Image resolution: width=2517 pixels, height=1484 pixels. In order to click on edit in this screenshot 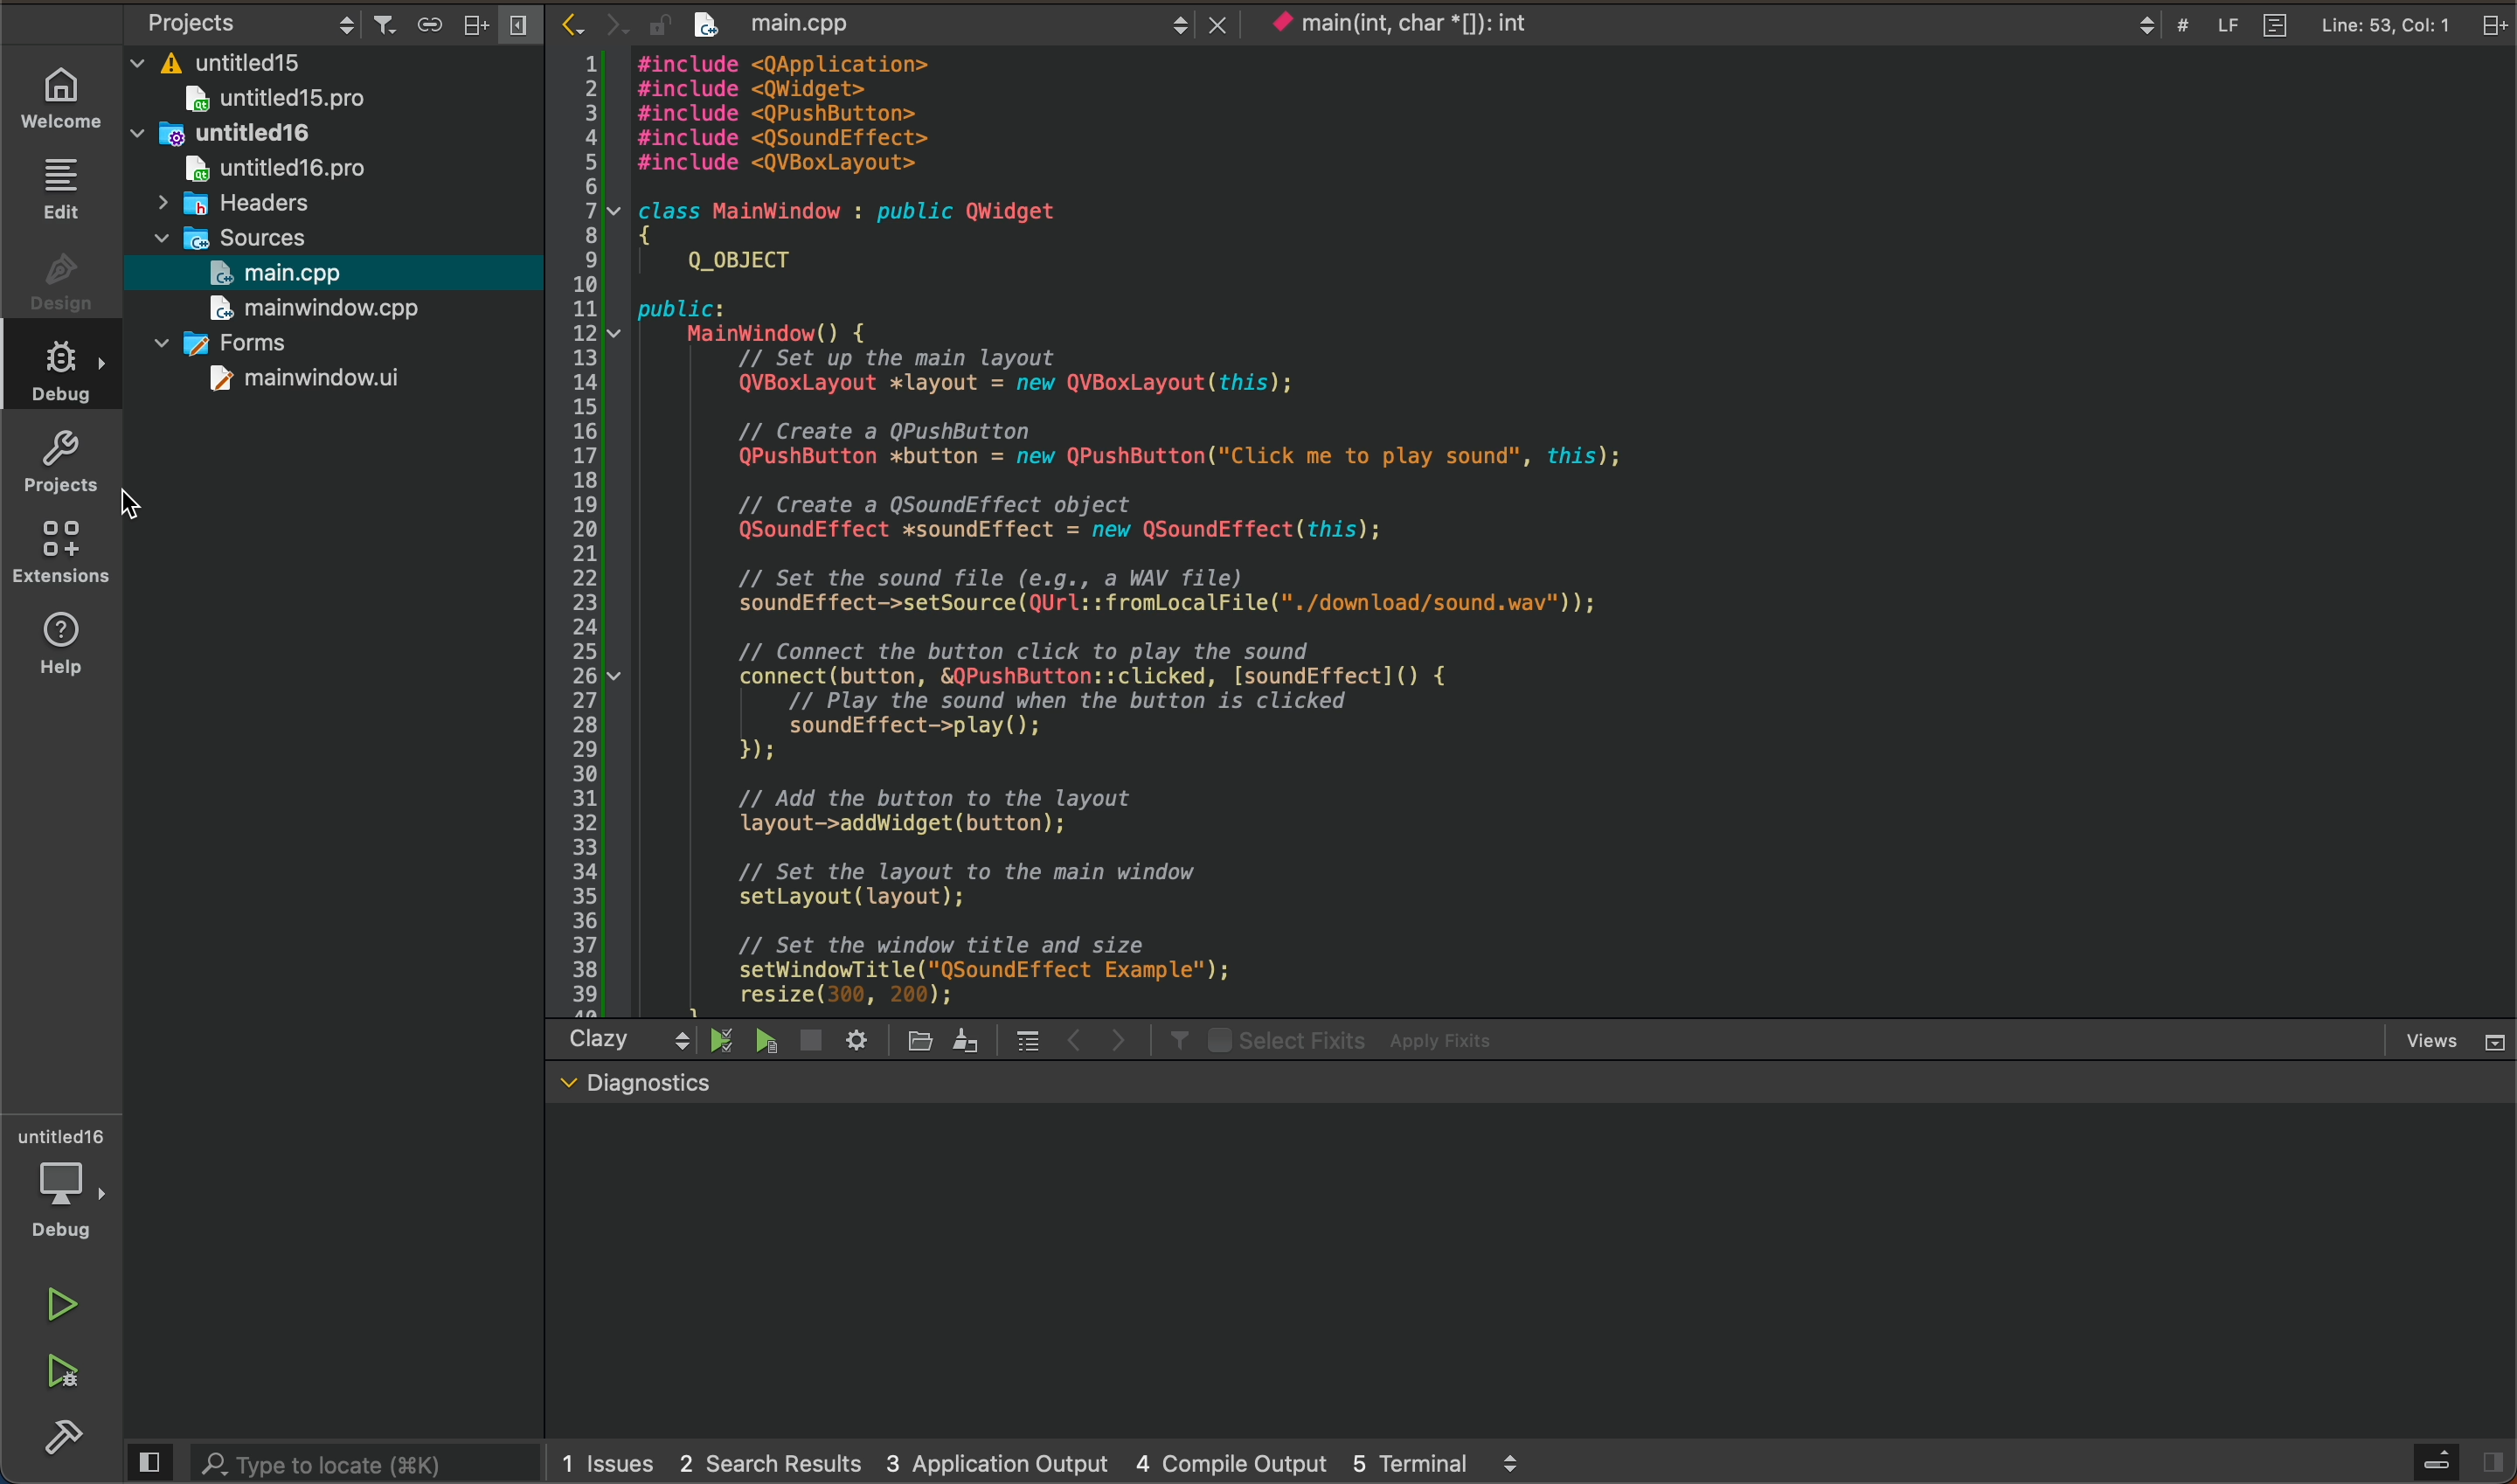, I will do `click(62, 188)`.